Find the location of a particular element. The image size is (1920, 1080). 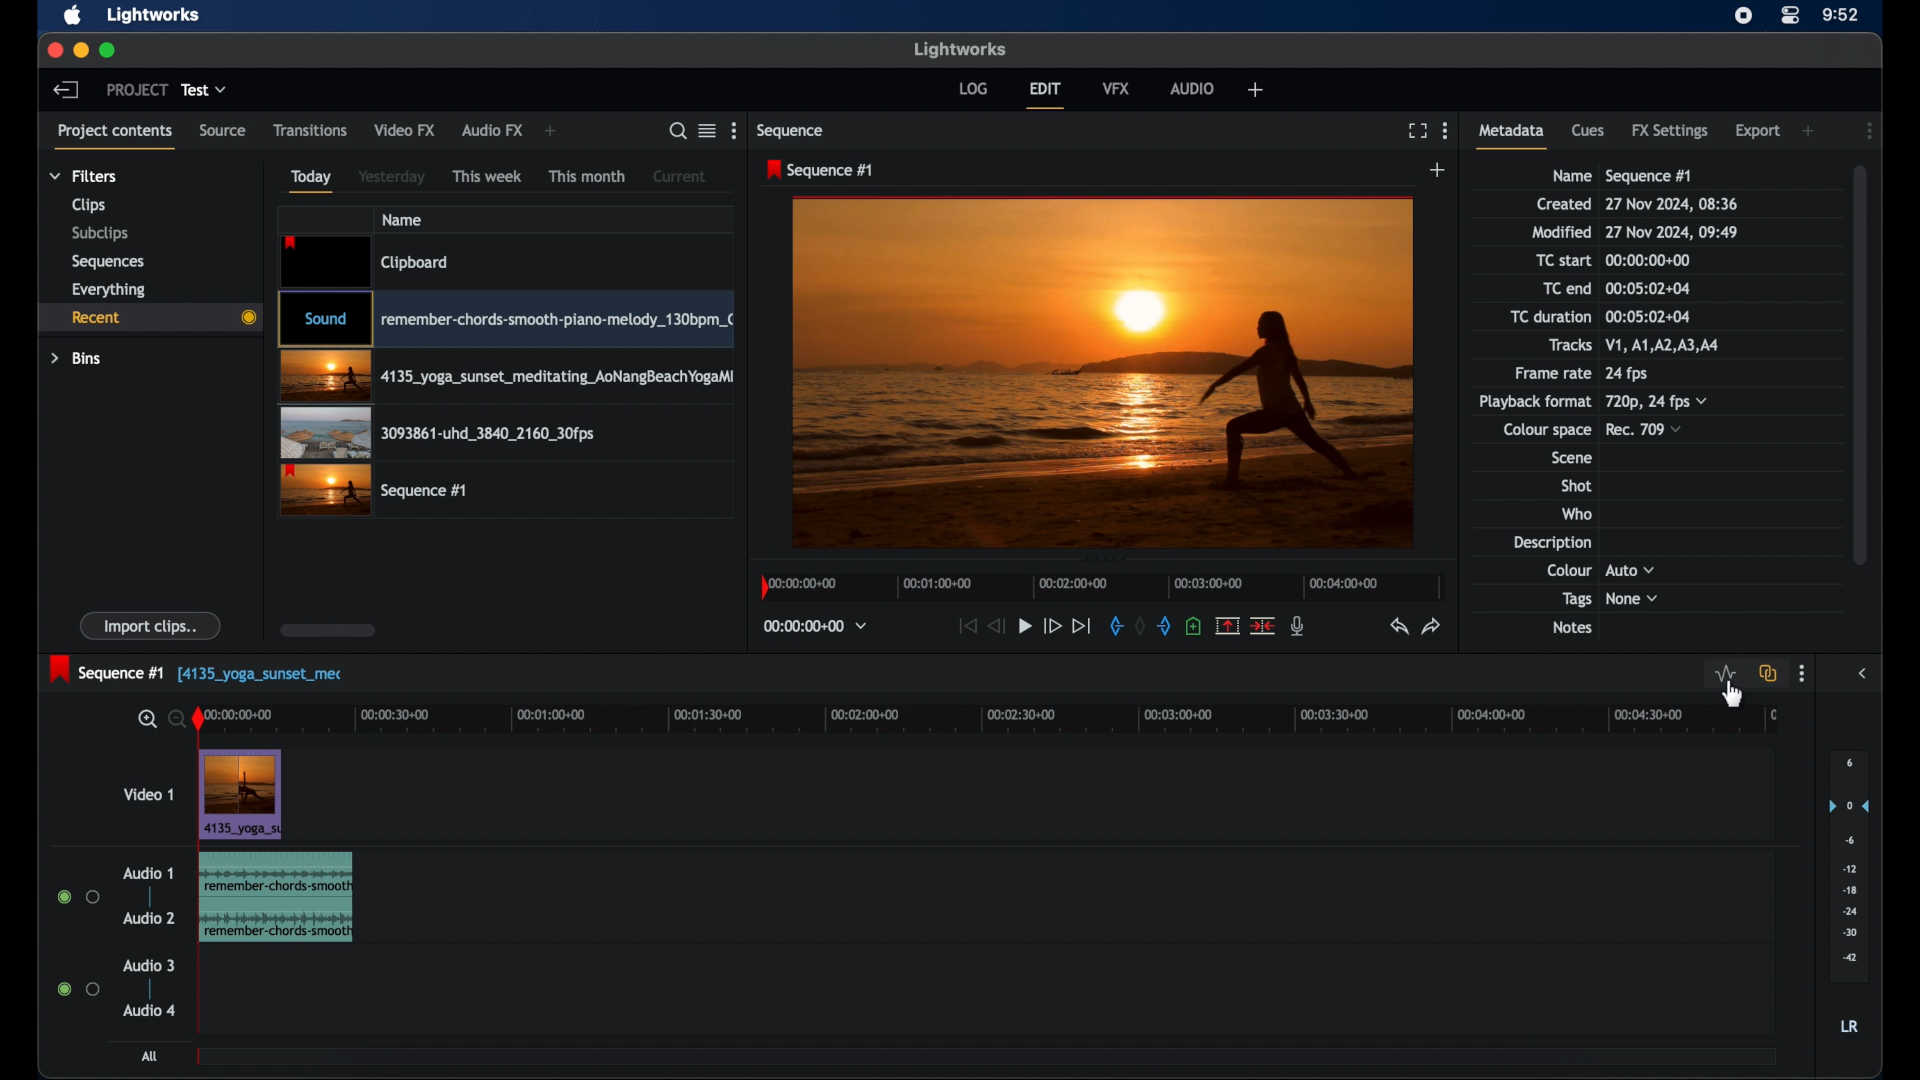

timeline scale is located at coordinates (1102, 587).